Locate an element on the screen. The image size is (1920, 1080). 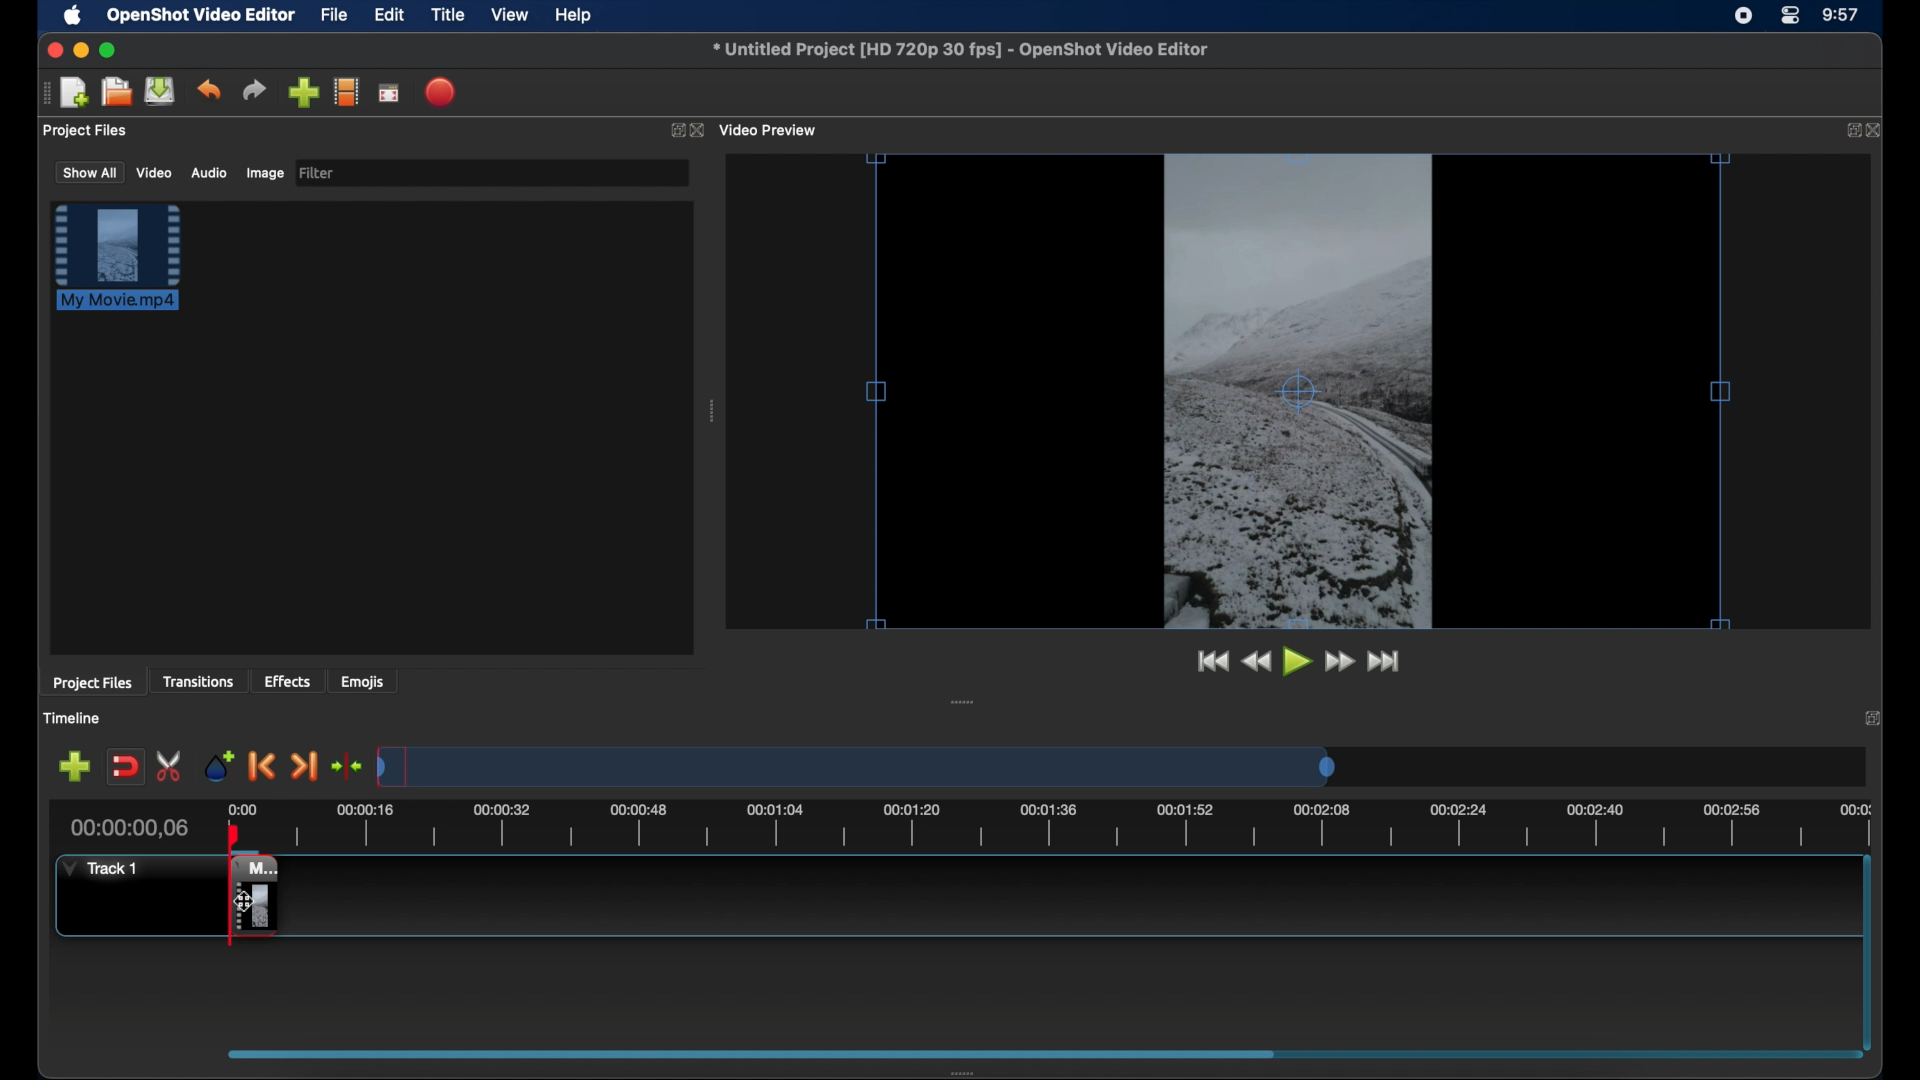
track 1 is located at coordinates (105, 868).